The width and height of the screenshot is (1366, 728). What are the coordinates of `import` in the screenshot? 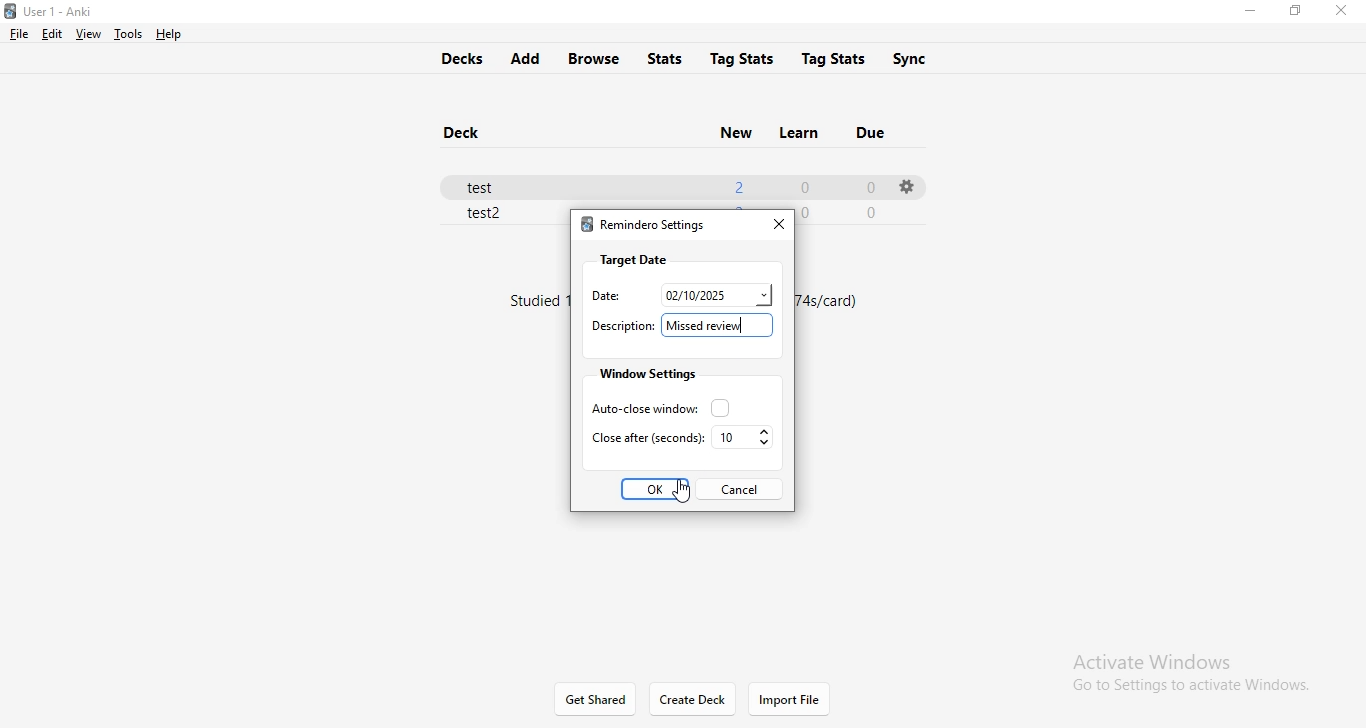 It's located at (789, 700).